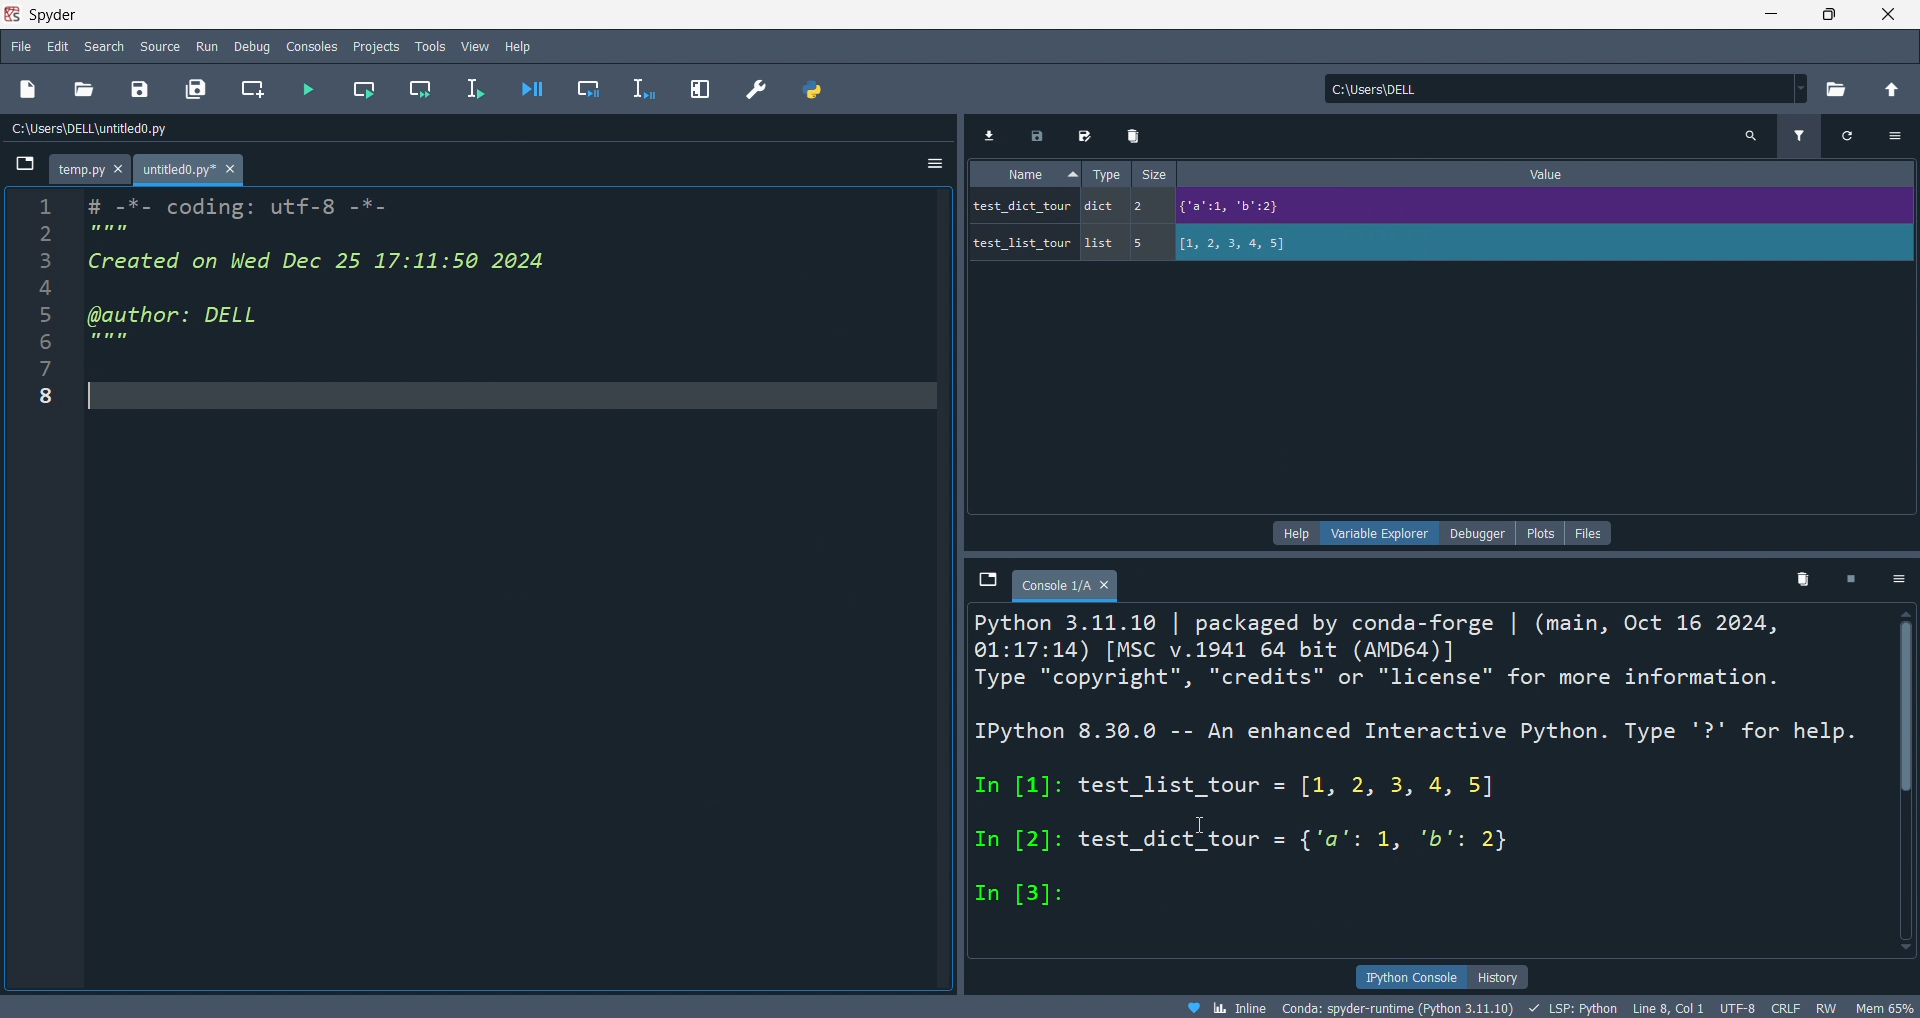  Describe the element at coordinates (1675, 1006) in the screenshot. I see `Line 8, Col 1` at that location.